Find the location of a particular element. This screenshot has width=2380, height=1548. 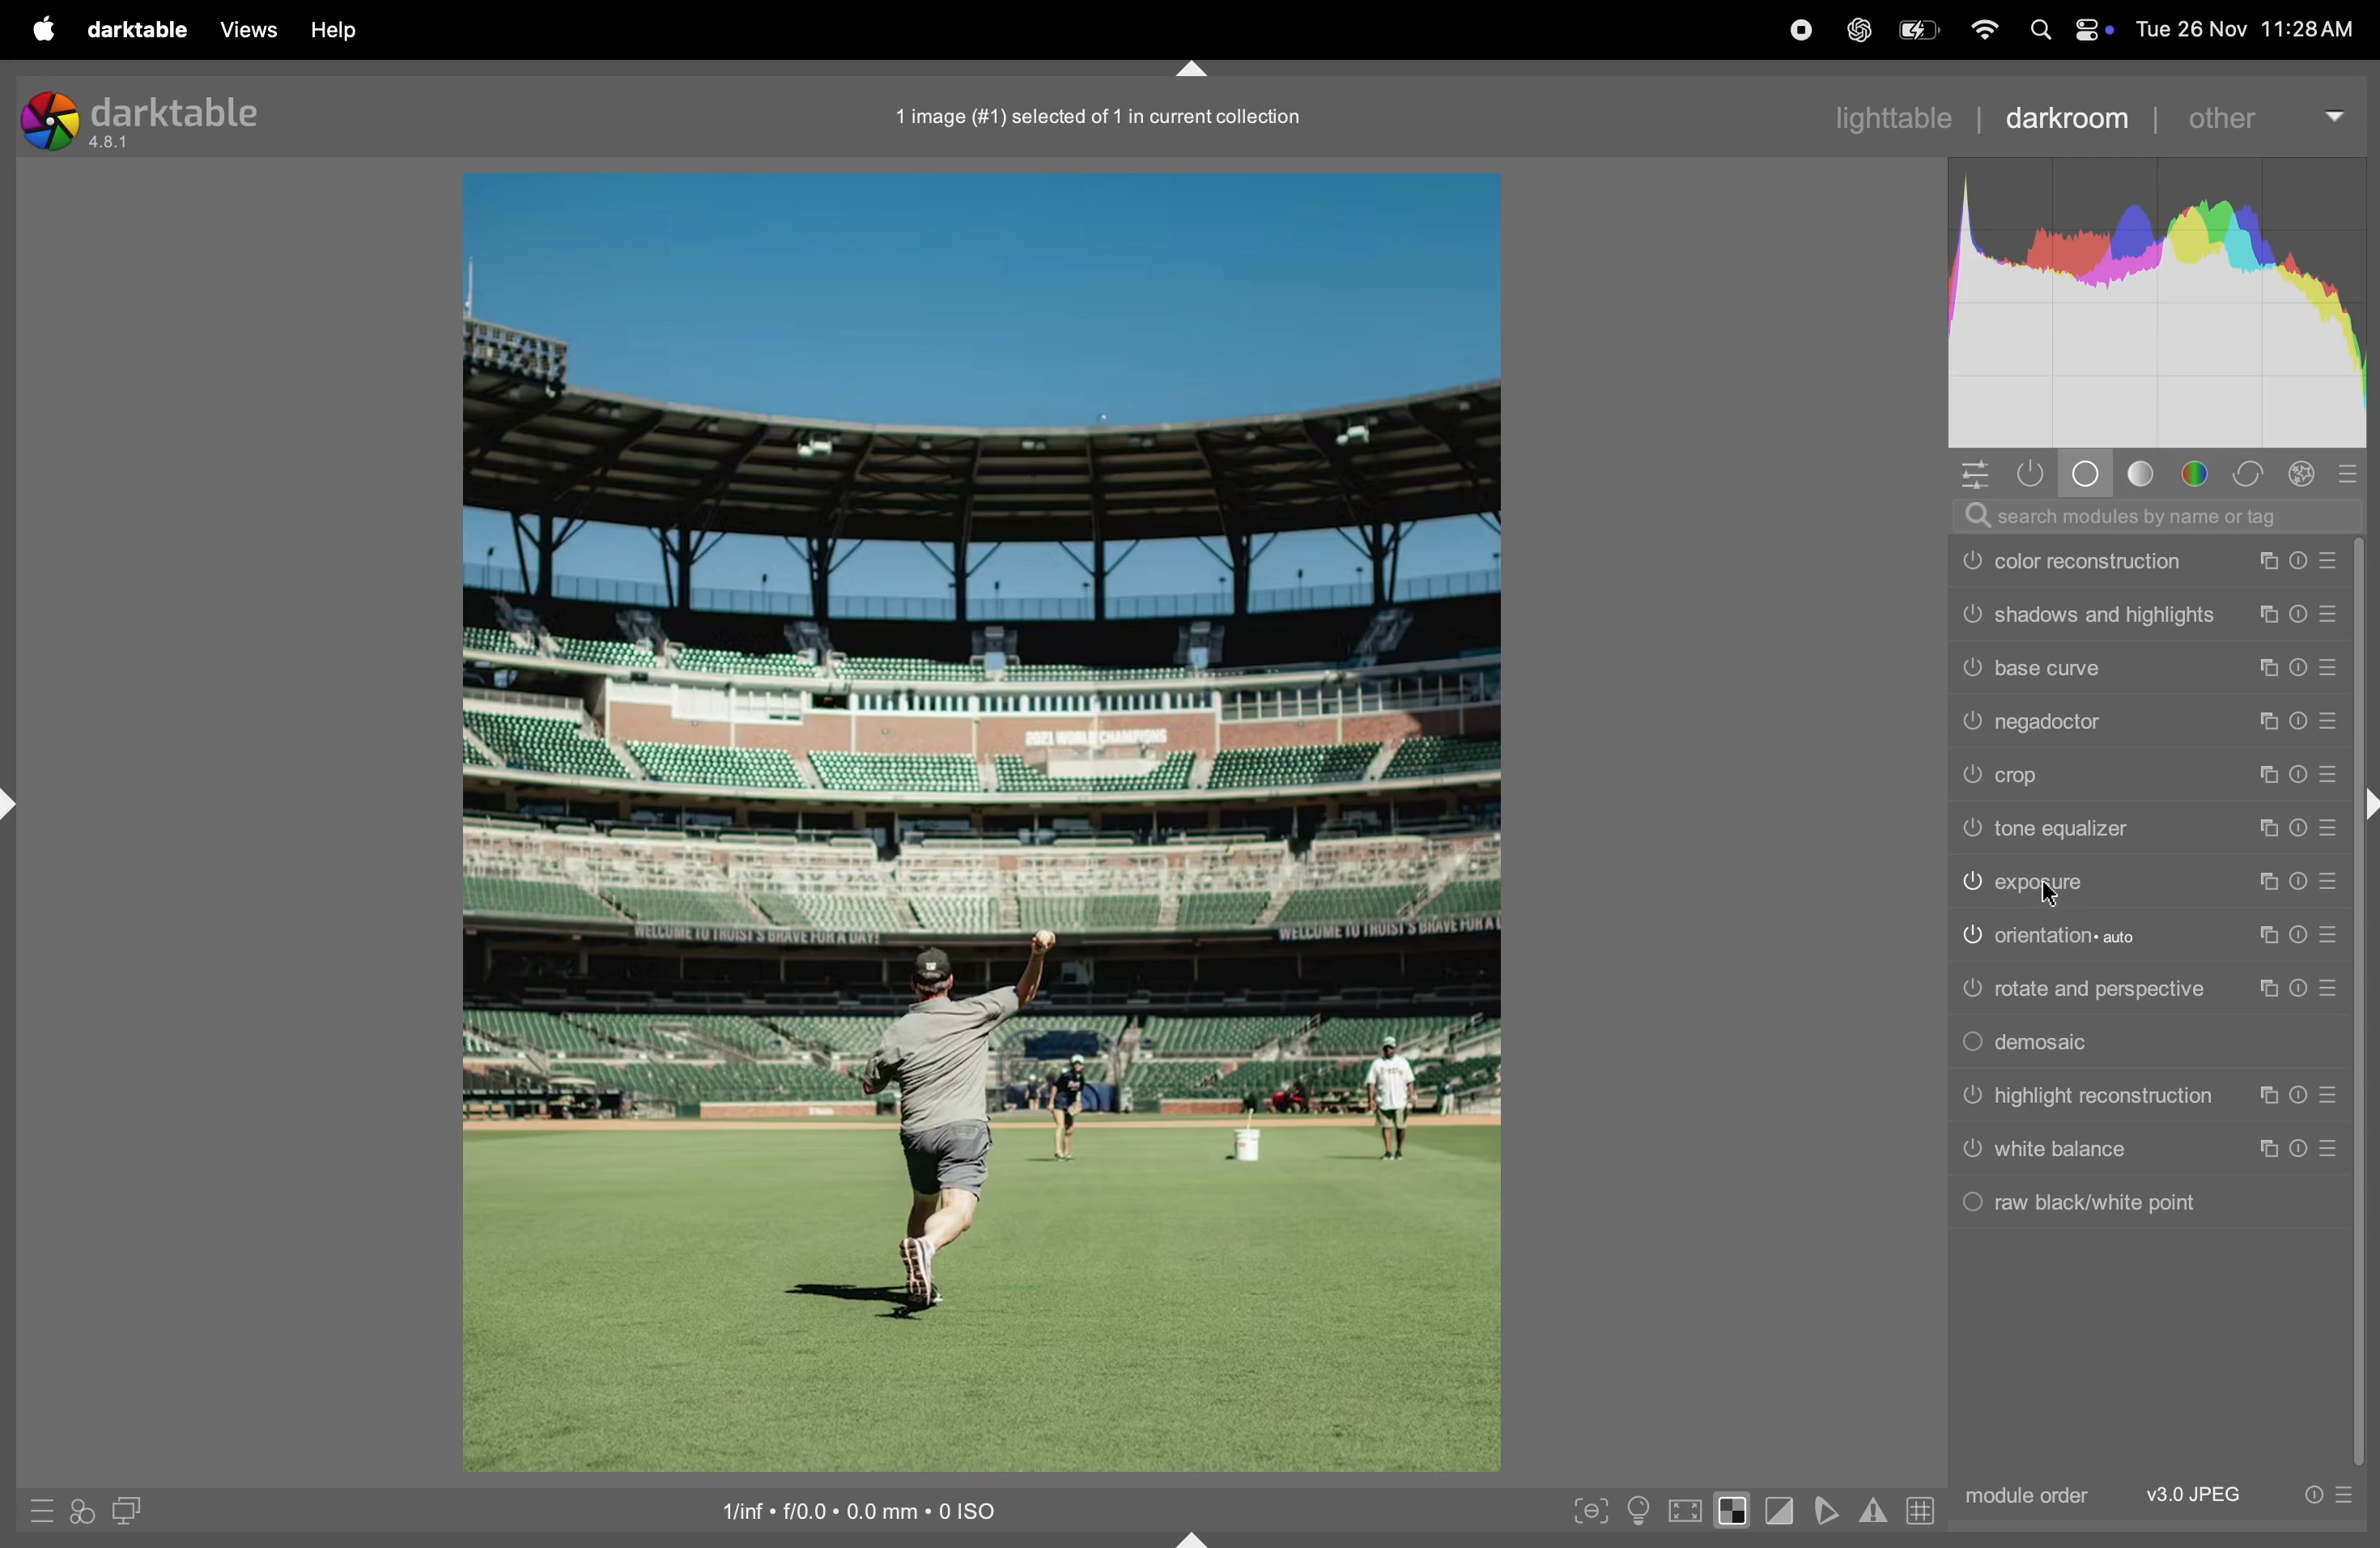

image collection is located at coordinates (1091, 112).